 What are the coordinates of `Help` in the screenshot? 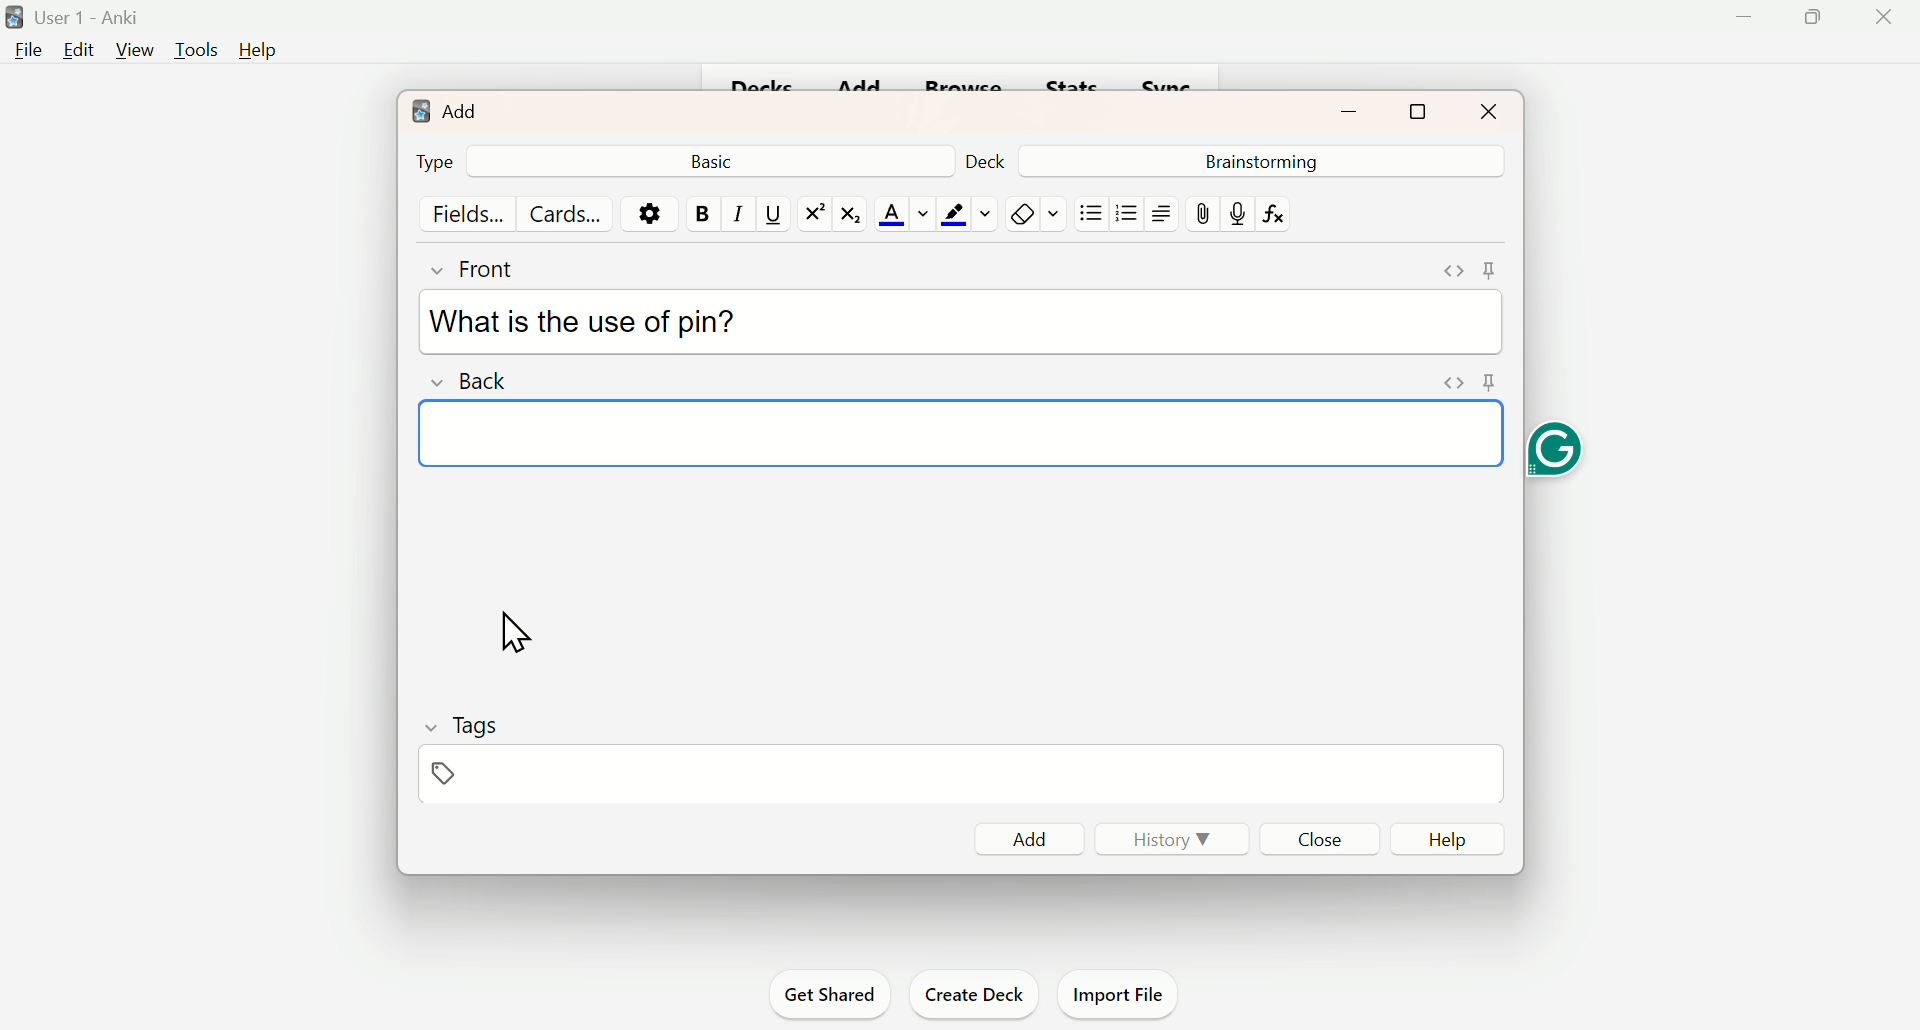 It's located at (1457, 840).